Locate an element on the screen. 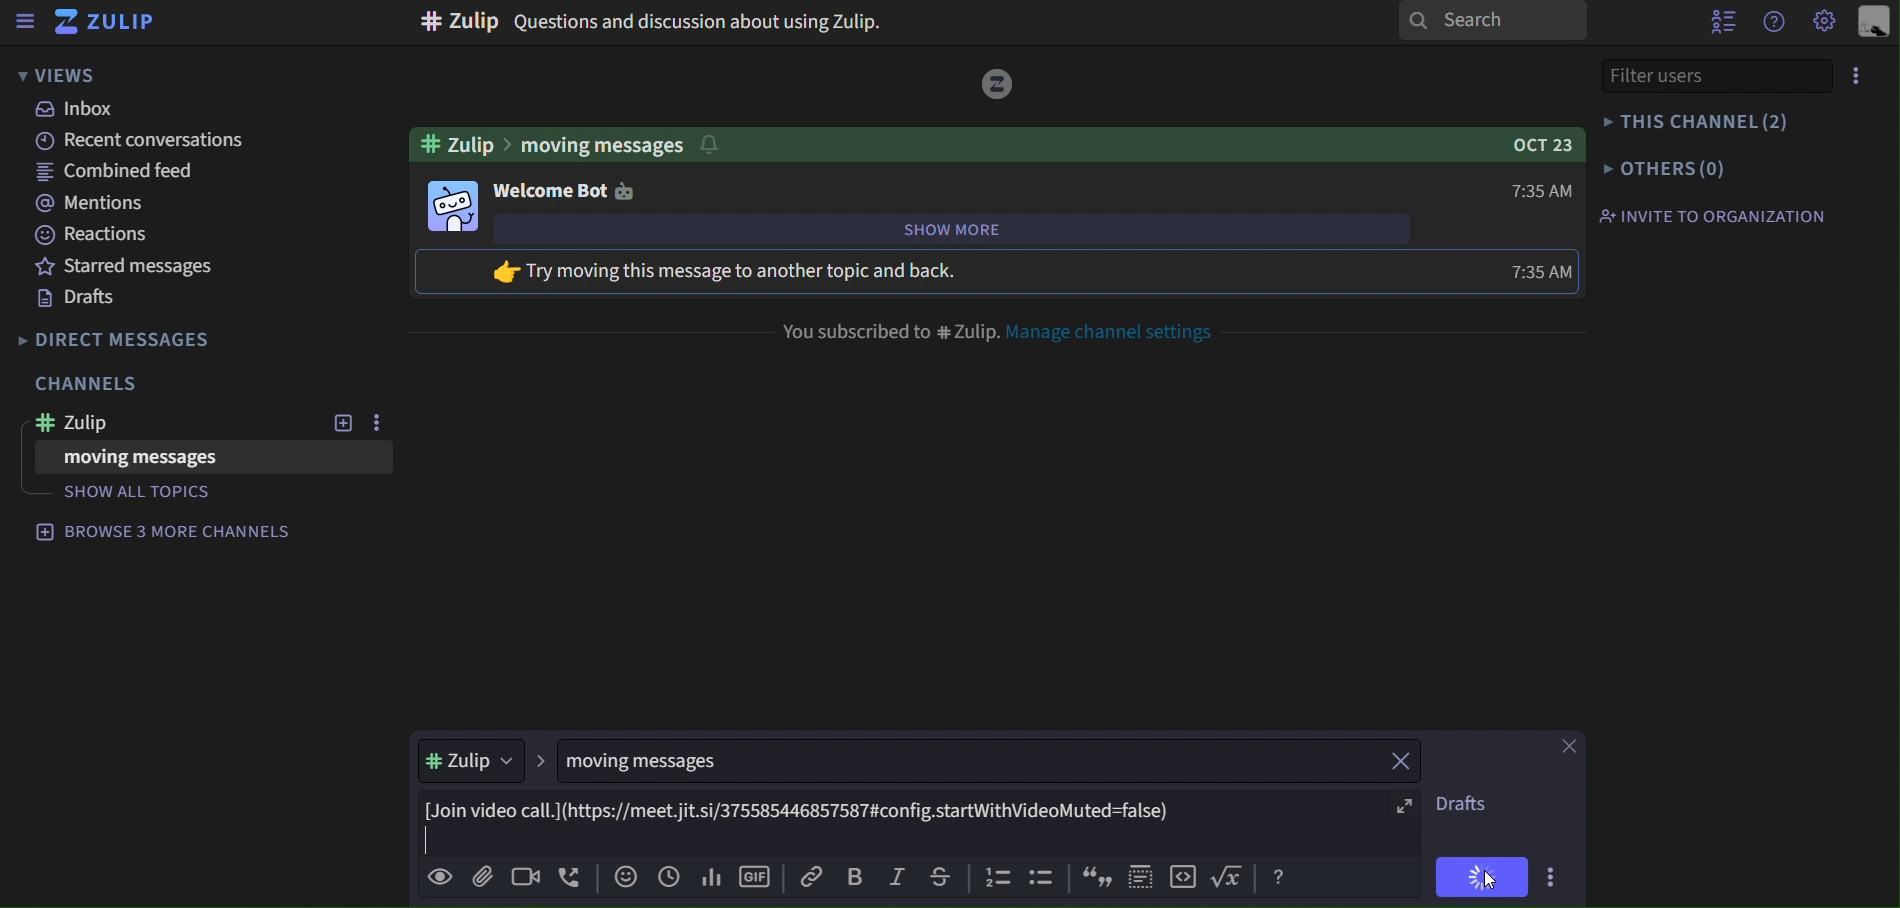  recent conversations is located at coordinates (148, 143).